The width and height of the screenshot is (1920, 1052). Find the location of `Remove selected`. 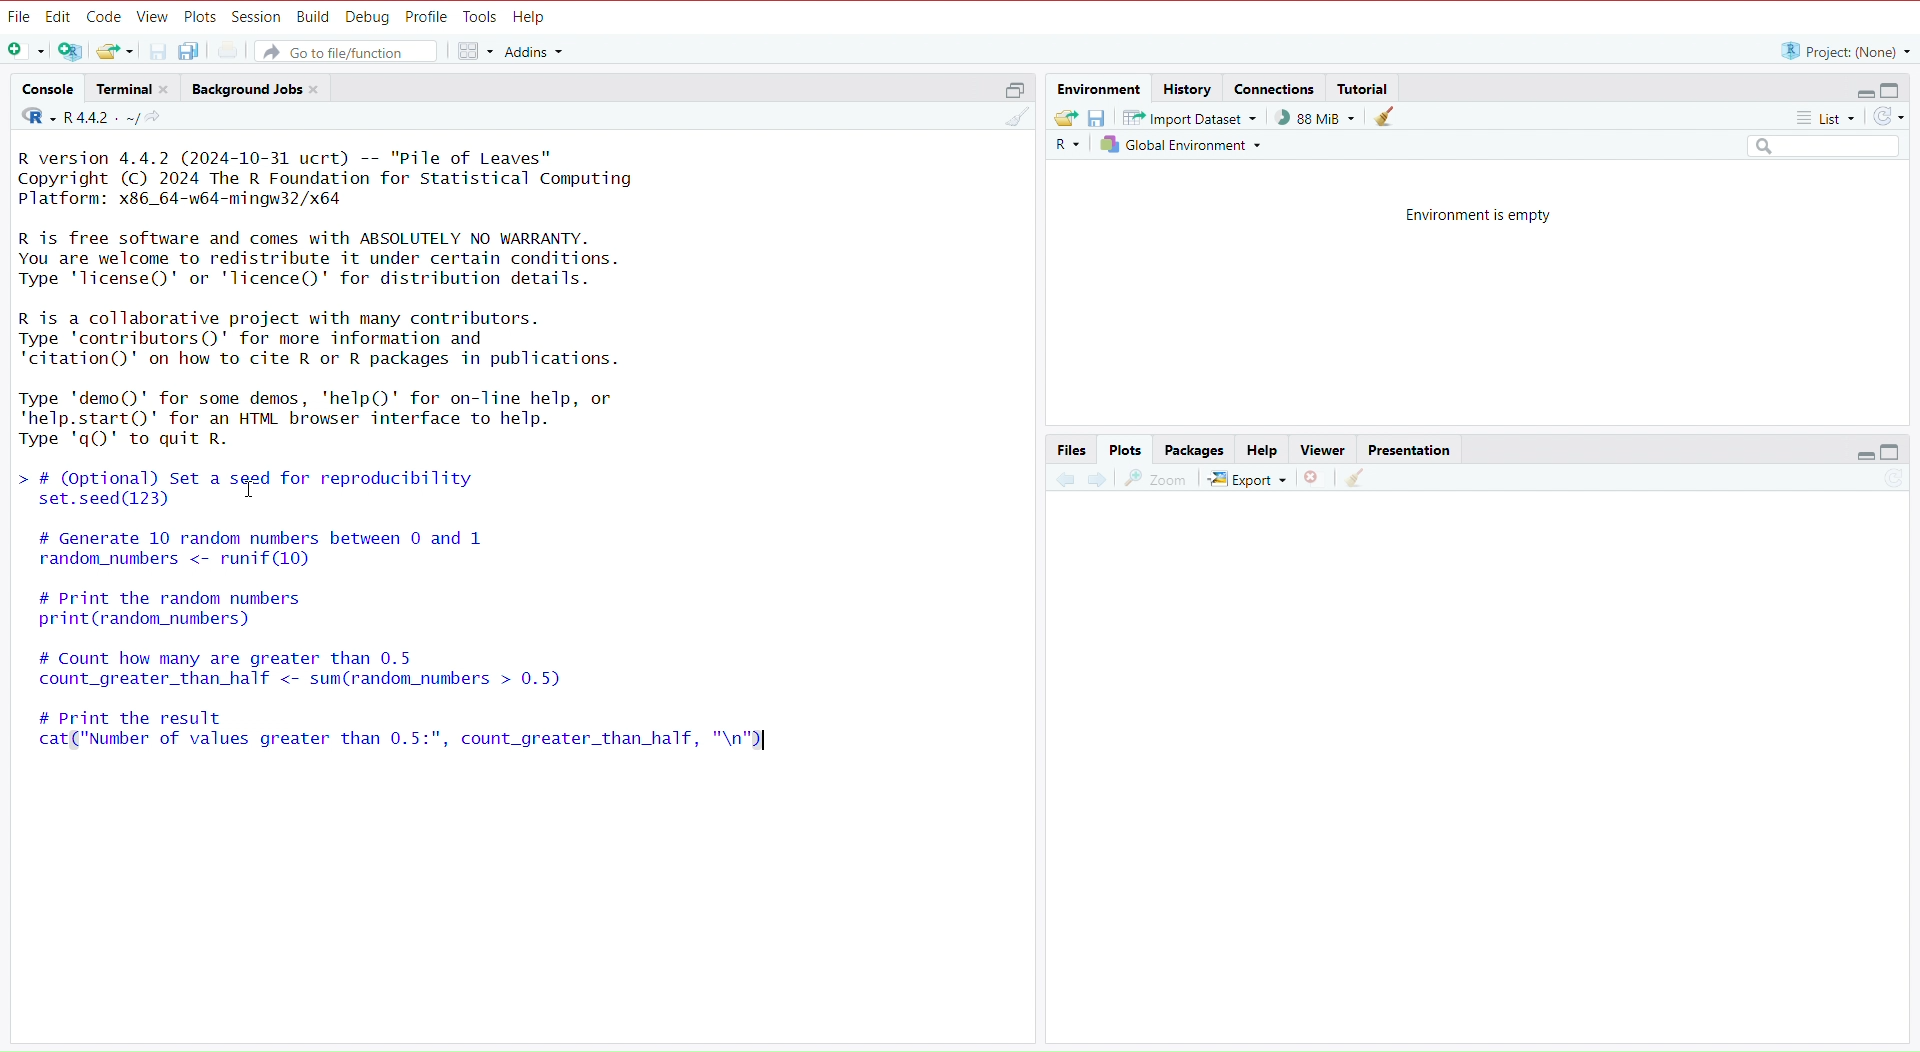

Remove selected is located at coordinates (1315, 480).